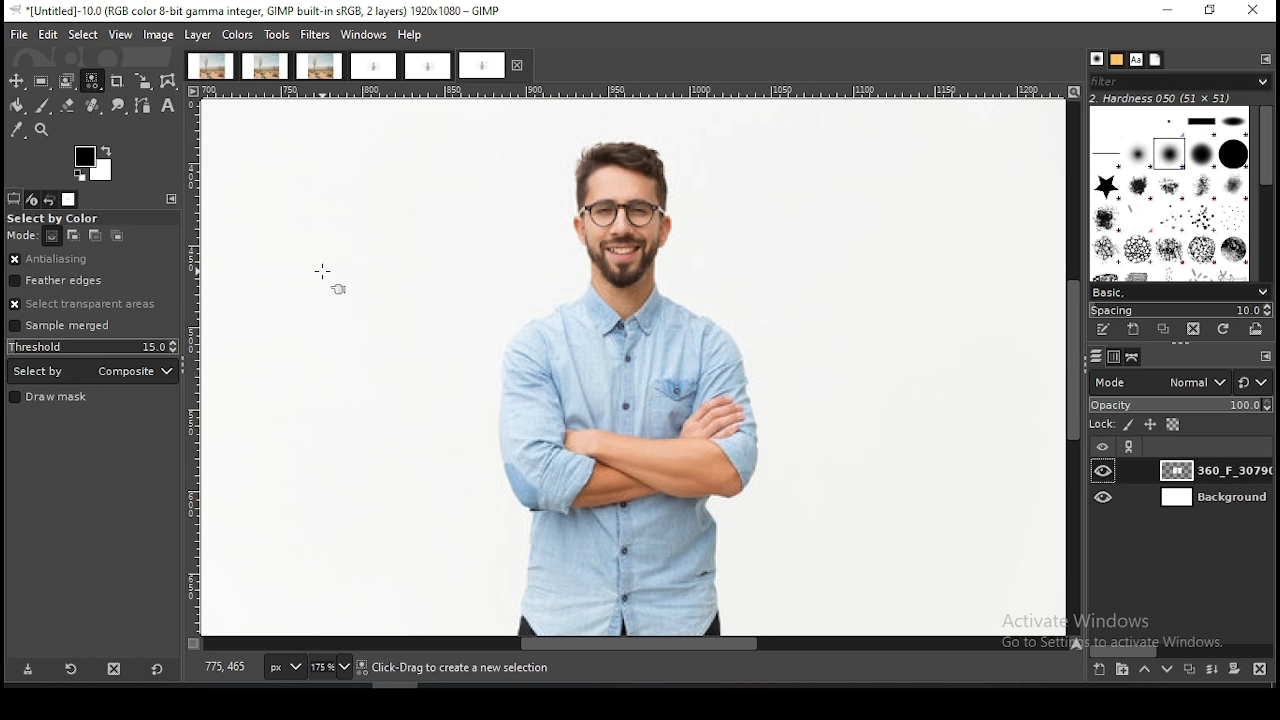  I want to click on paths, so click(1135, 357).